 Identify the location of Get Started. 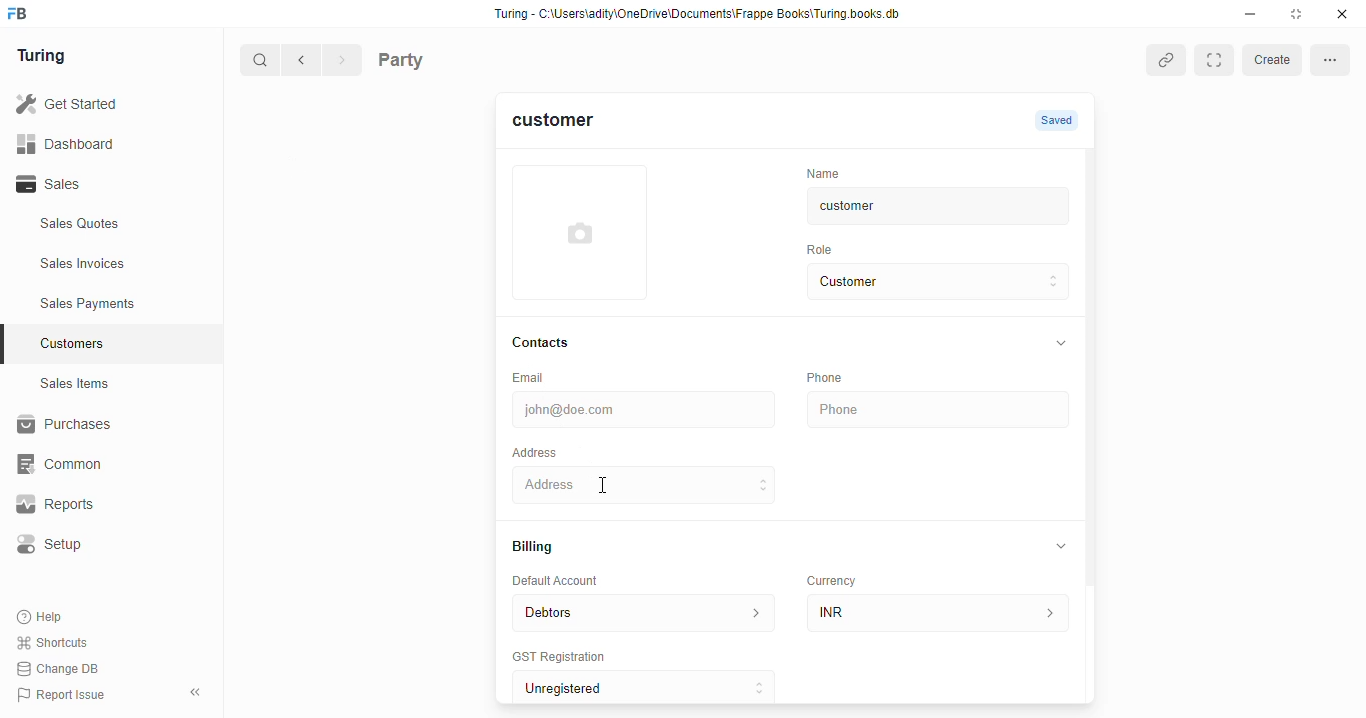
(93, 105).